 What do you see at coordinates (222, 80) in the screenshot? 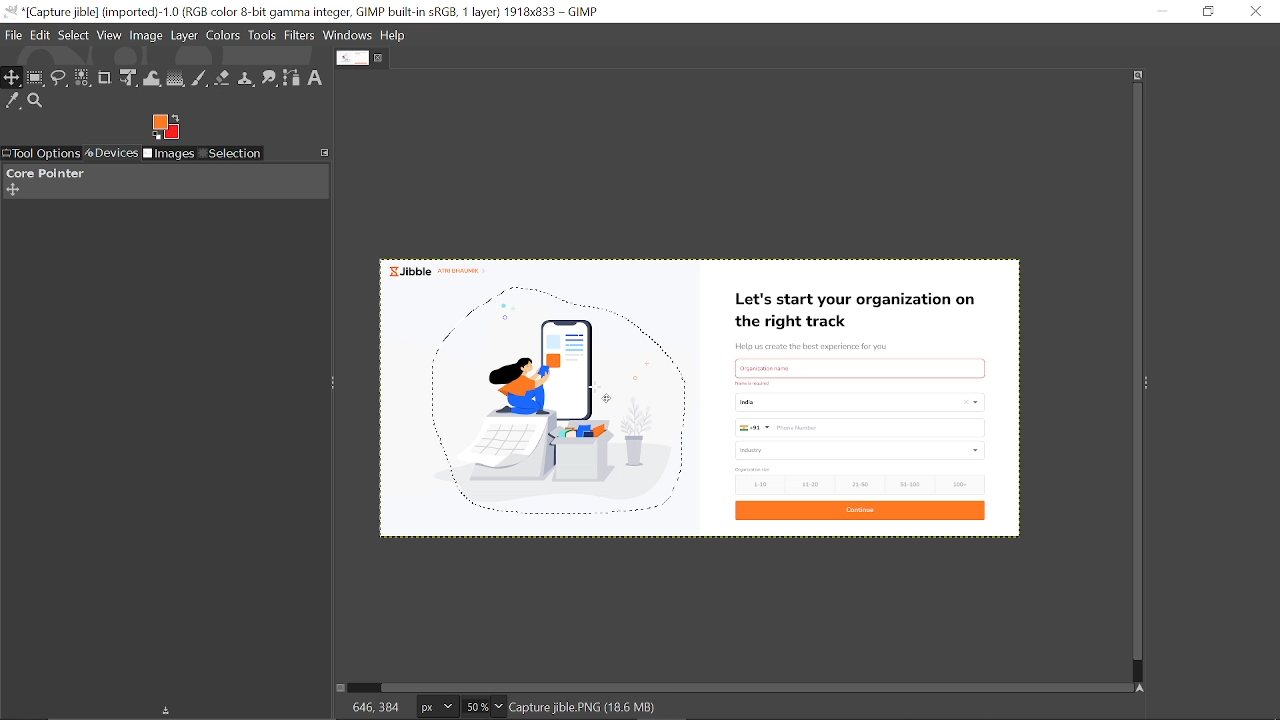
I see `Eraser tool` at bounding box center [222, 80].